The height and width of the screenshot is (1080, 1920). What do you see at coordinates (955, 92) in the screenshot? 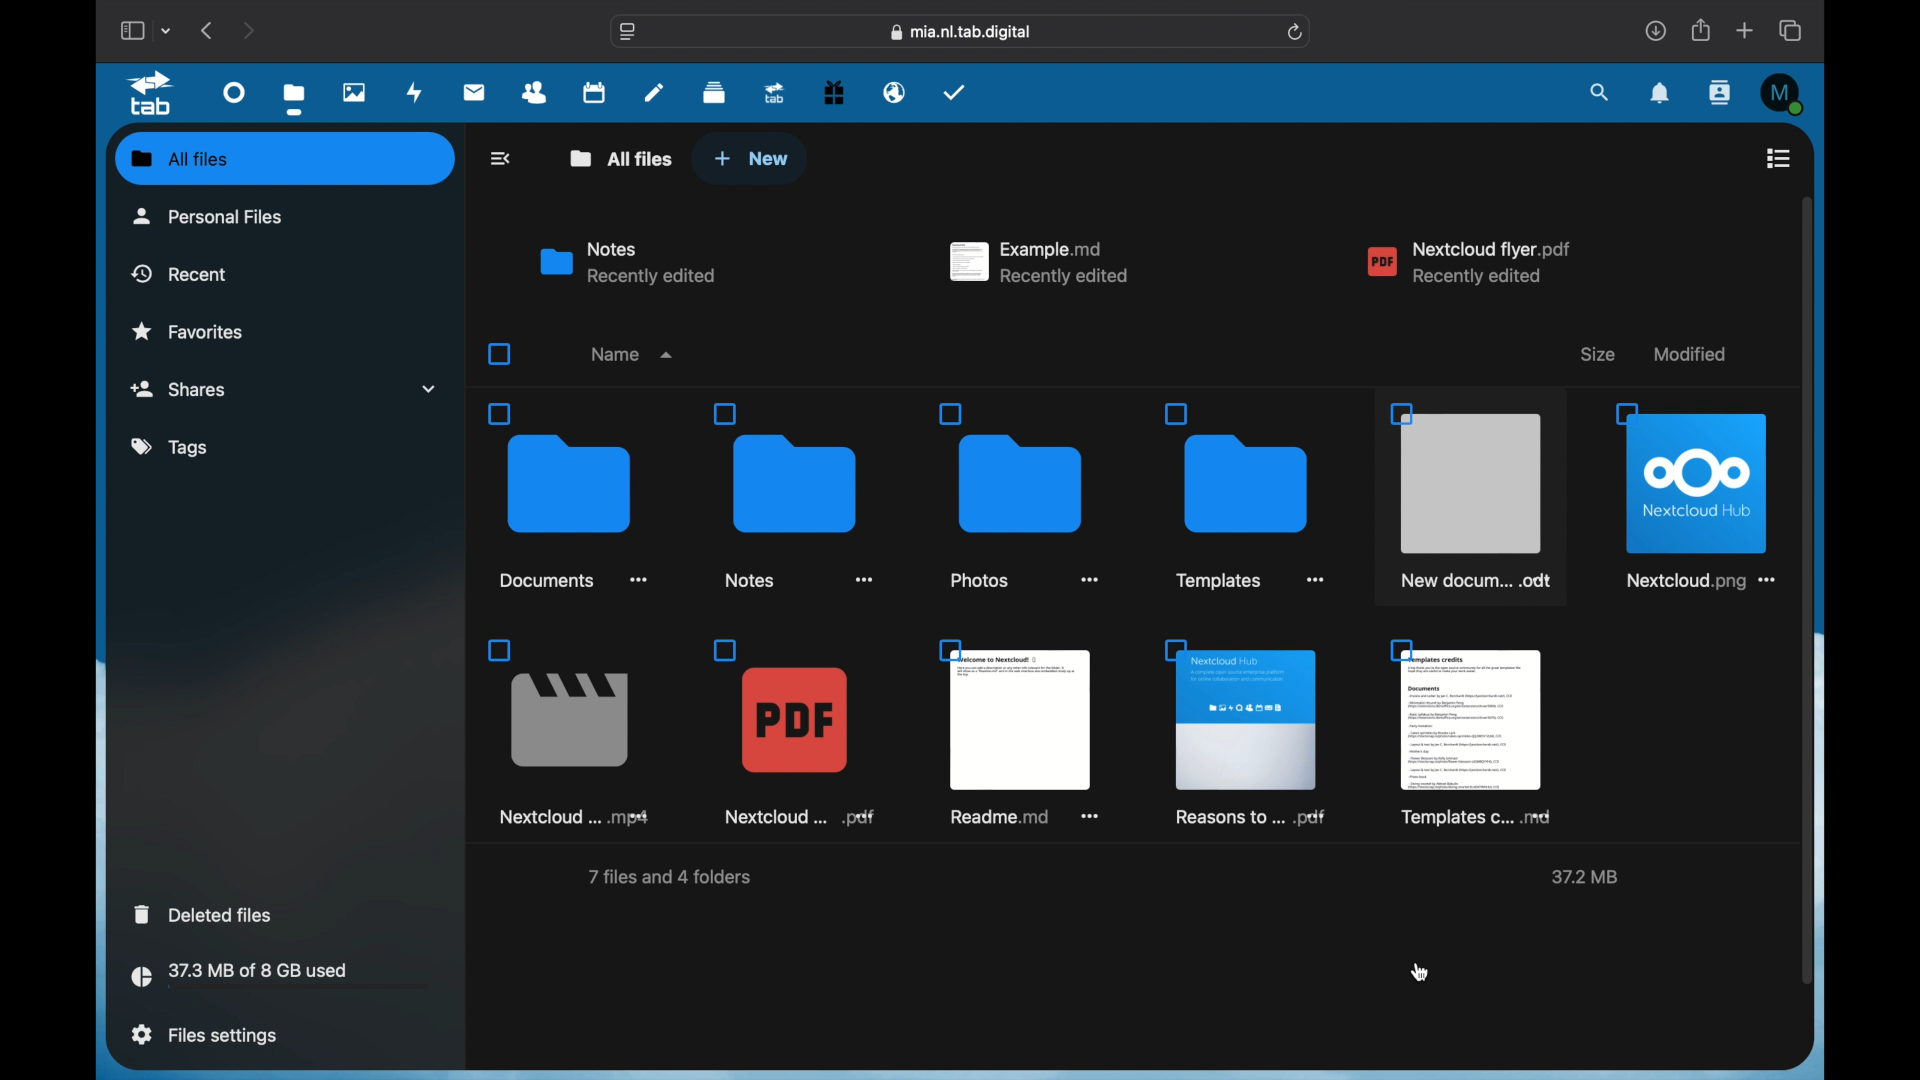
I see `tasks` at bounding box center [955, 92].